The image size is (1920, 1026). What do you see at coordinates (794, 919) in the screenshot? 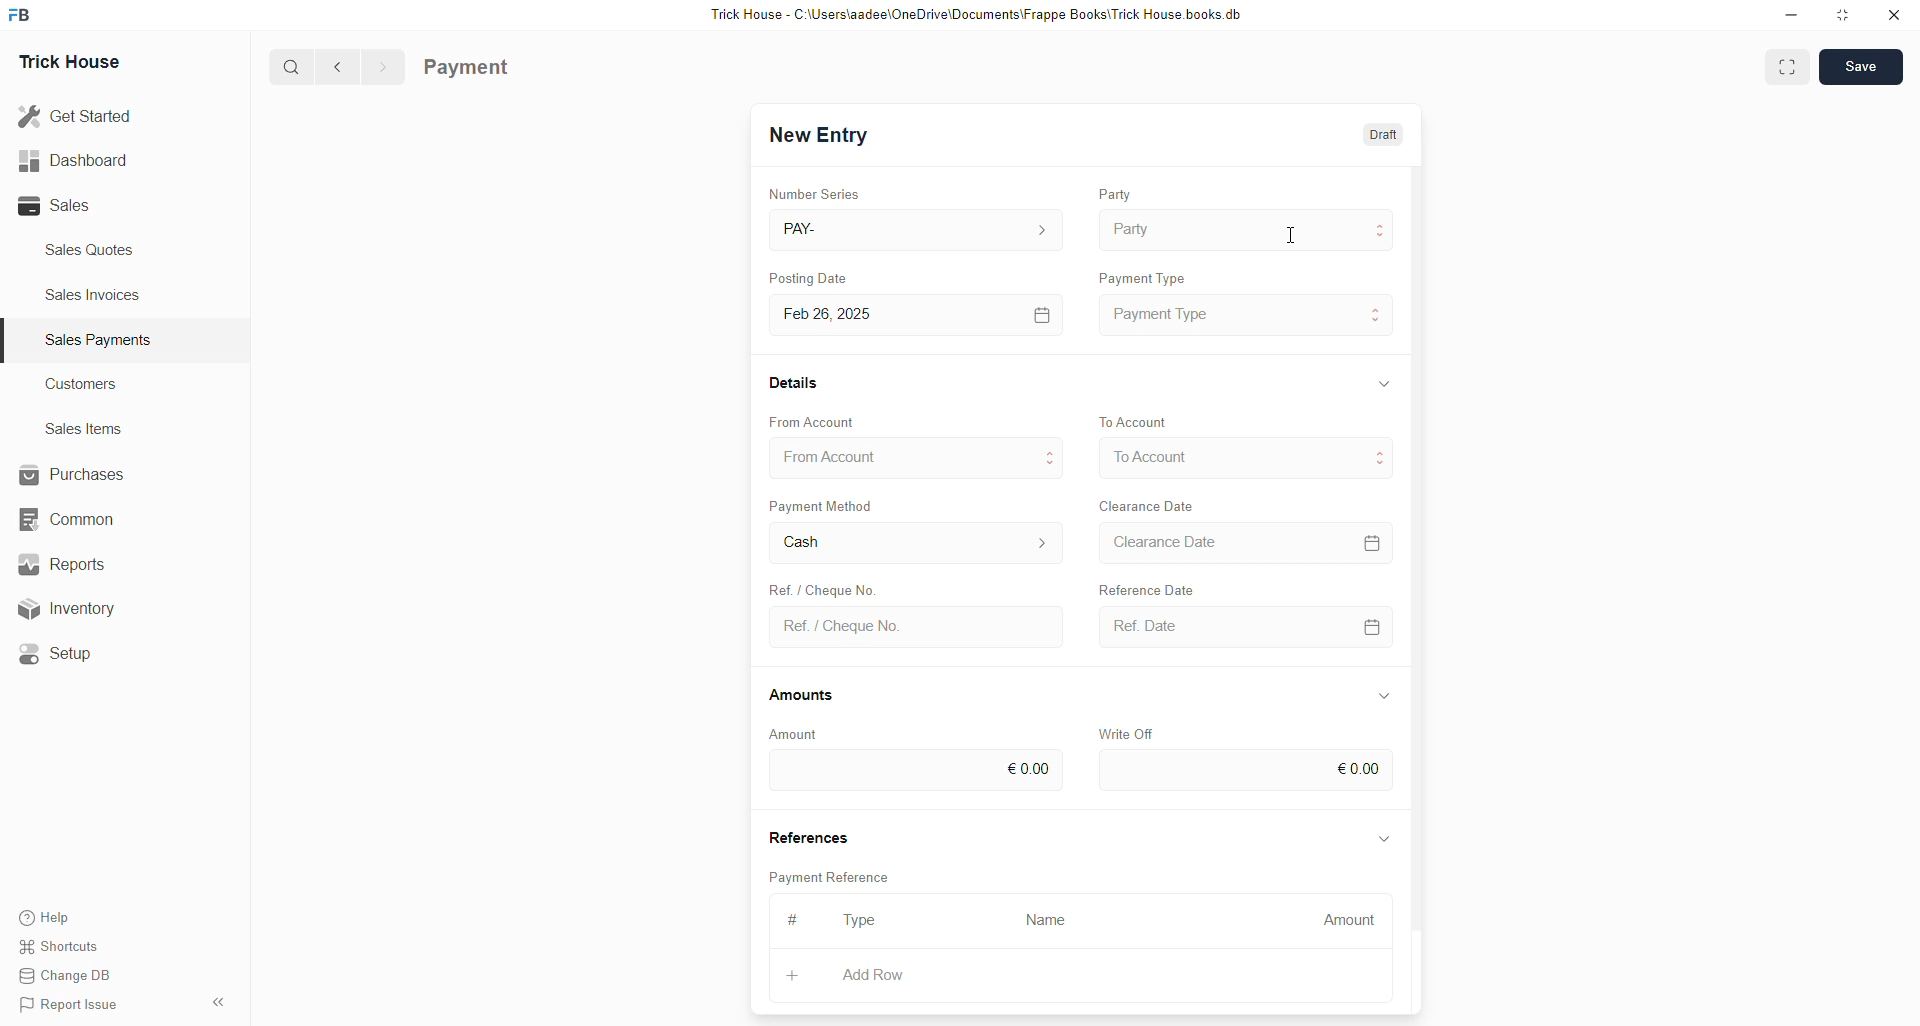
I see `#` at bounding box center [794, 919].